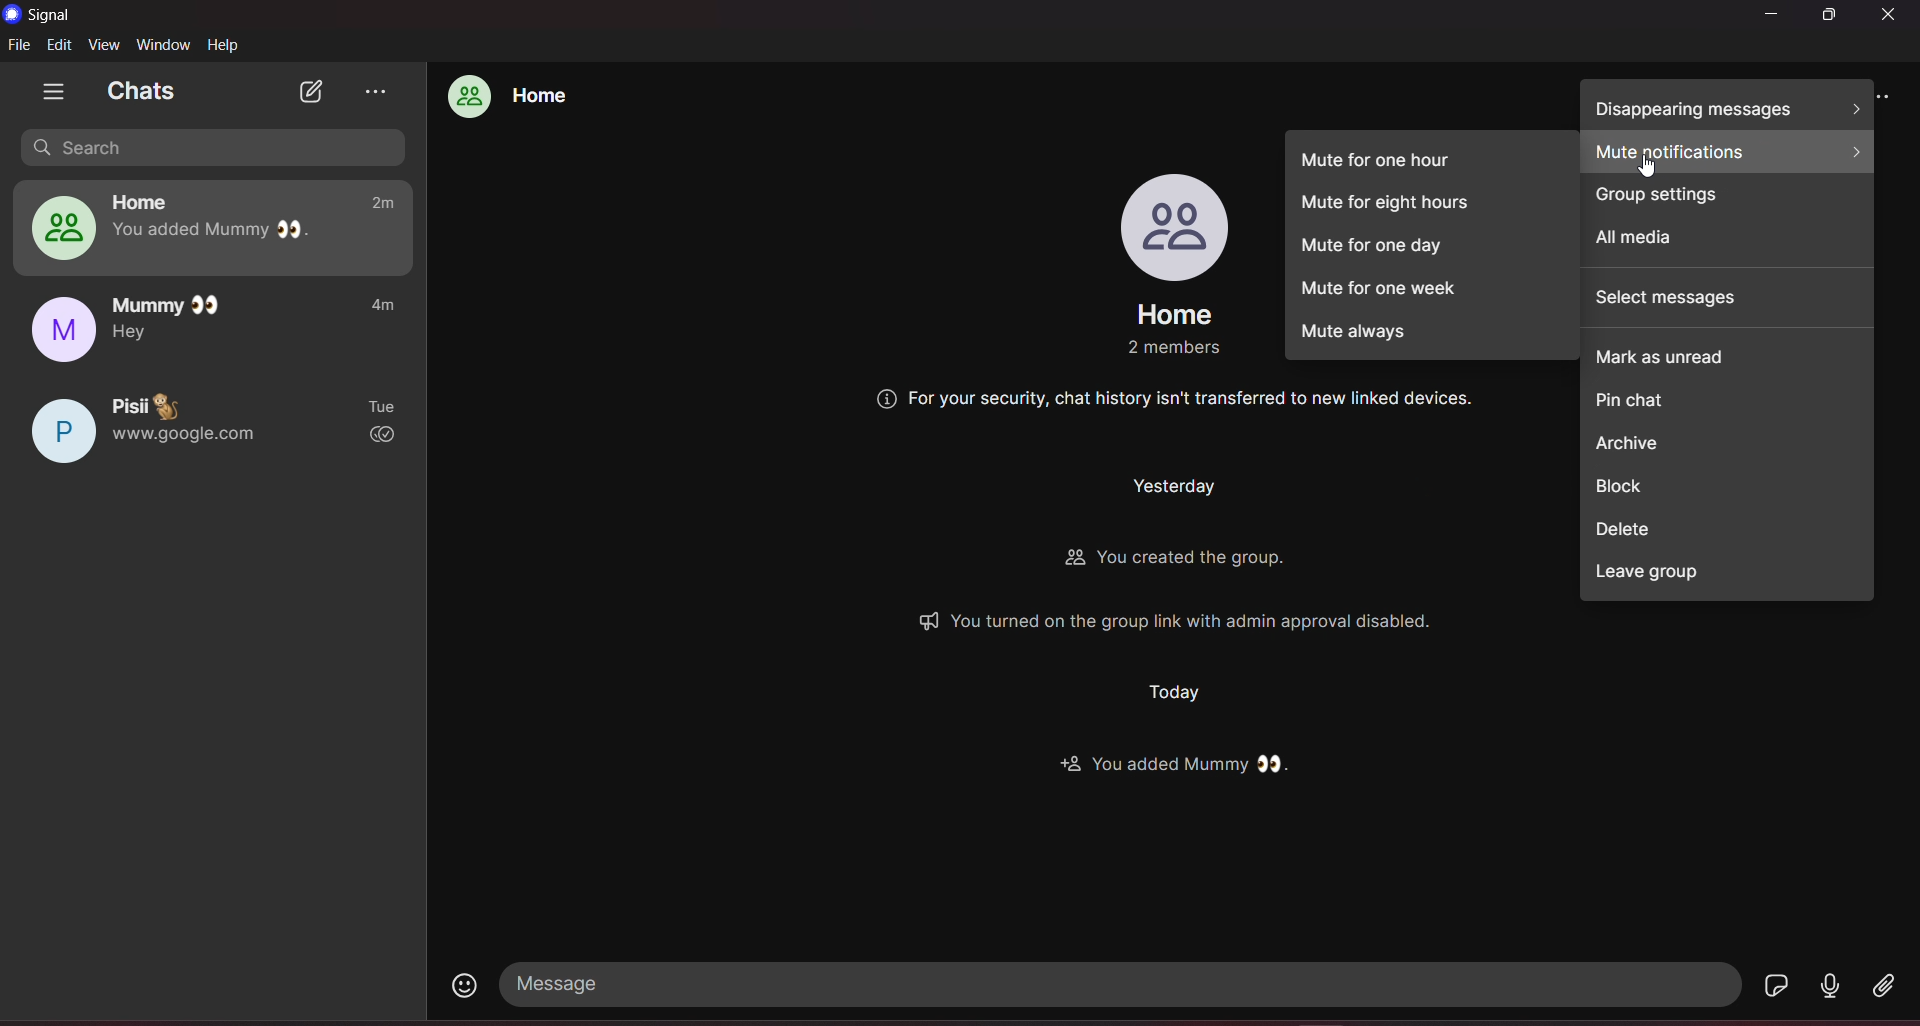 The image size is (1920, 1026). I want to click on mute for one hour, so click(1431, 157).